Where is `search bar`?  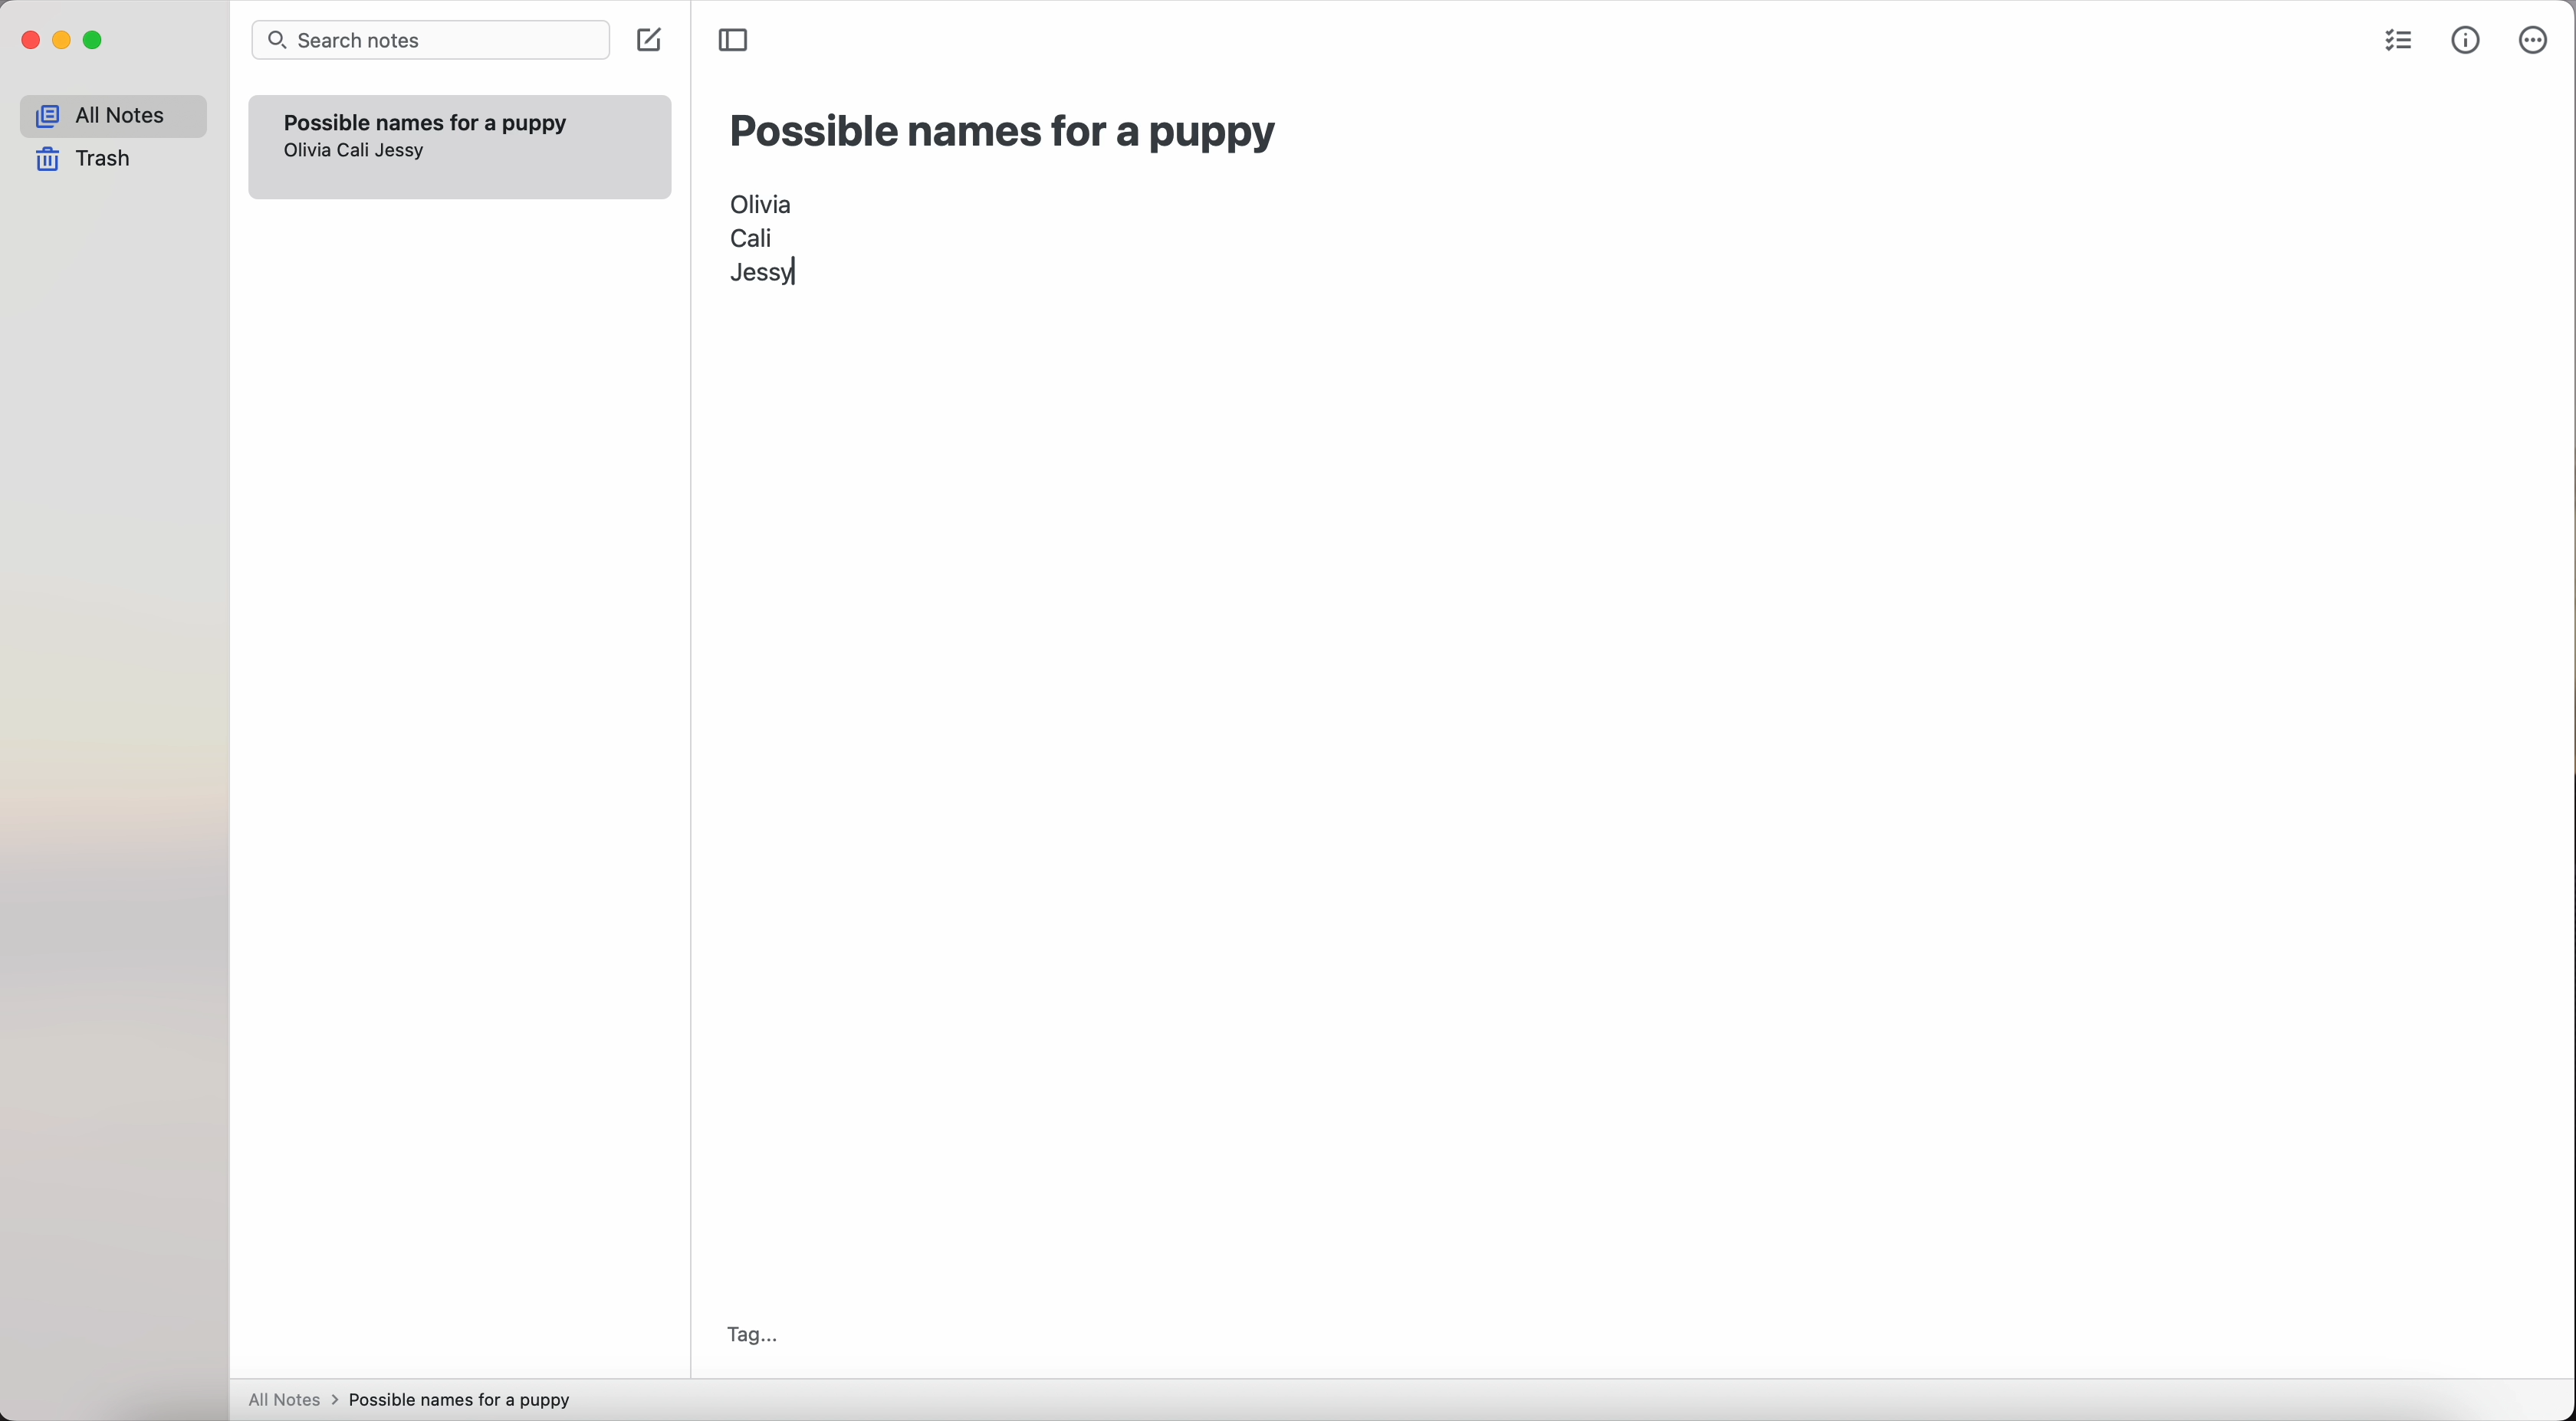 search bar is located at coordinates (430, 42).